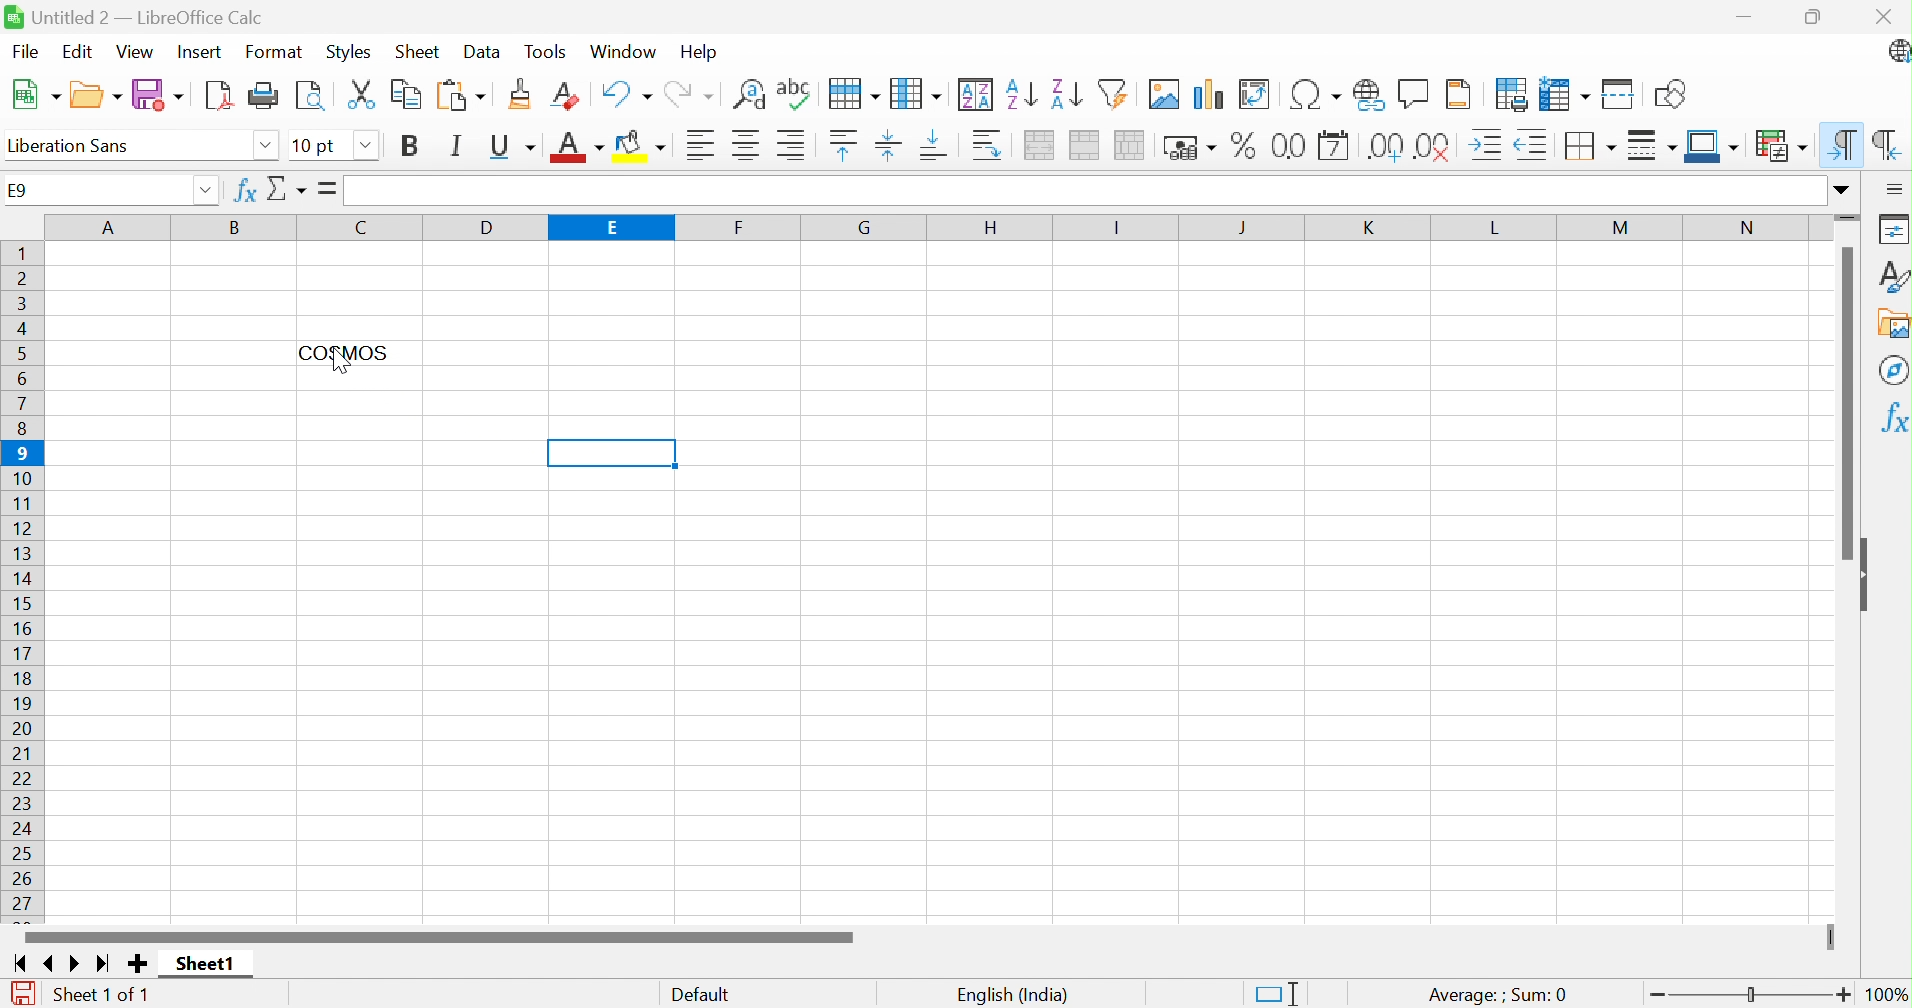 The height and width of the screenshot is (1008, 1912). What do you see at coordinates (24, 53) in the screenshot?
I see `File` at bounding box center [24, 53].